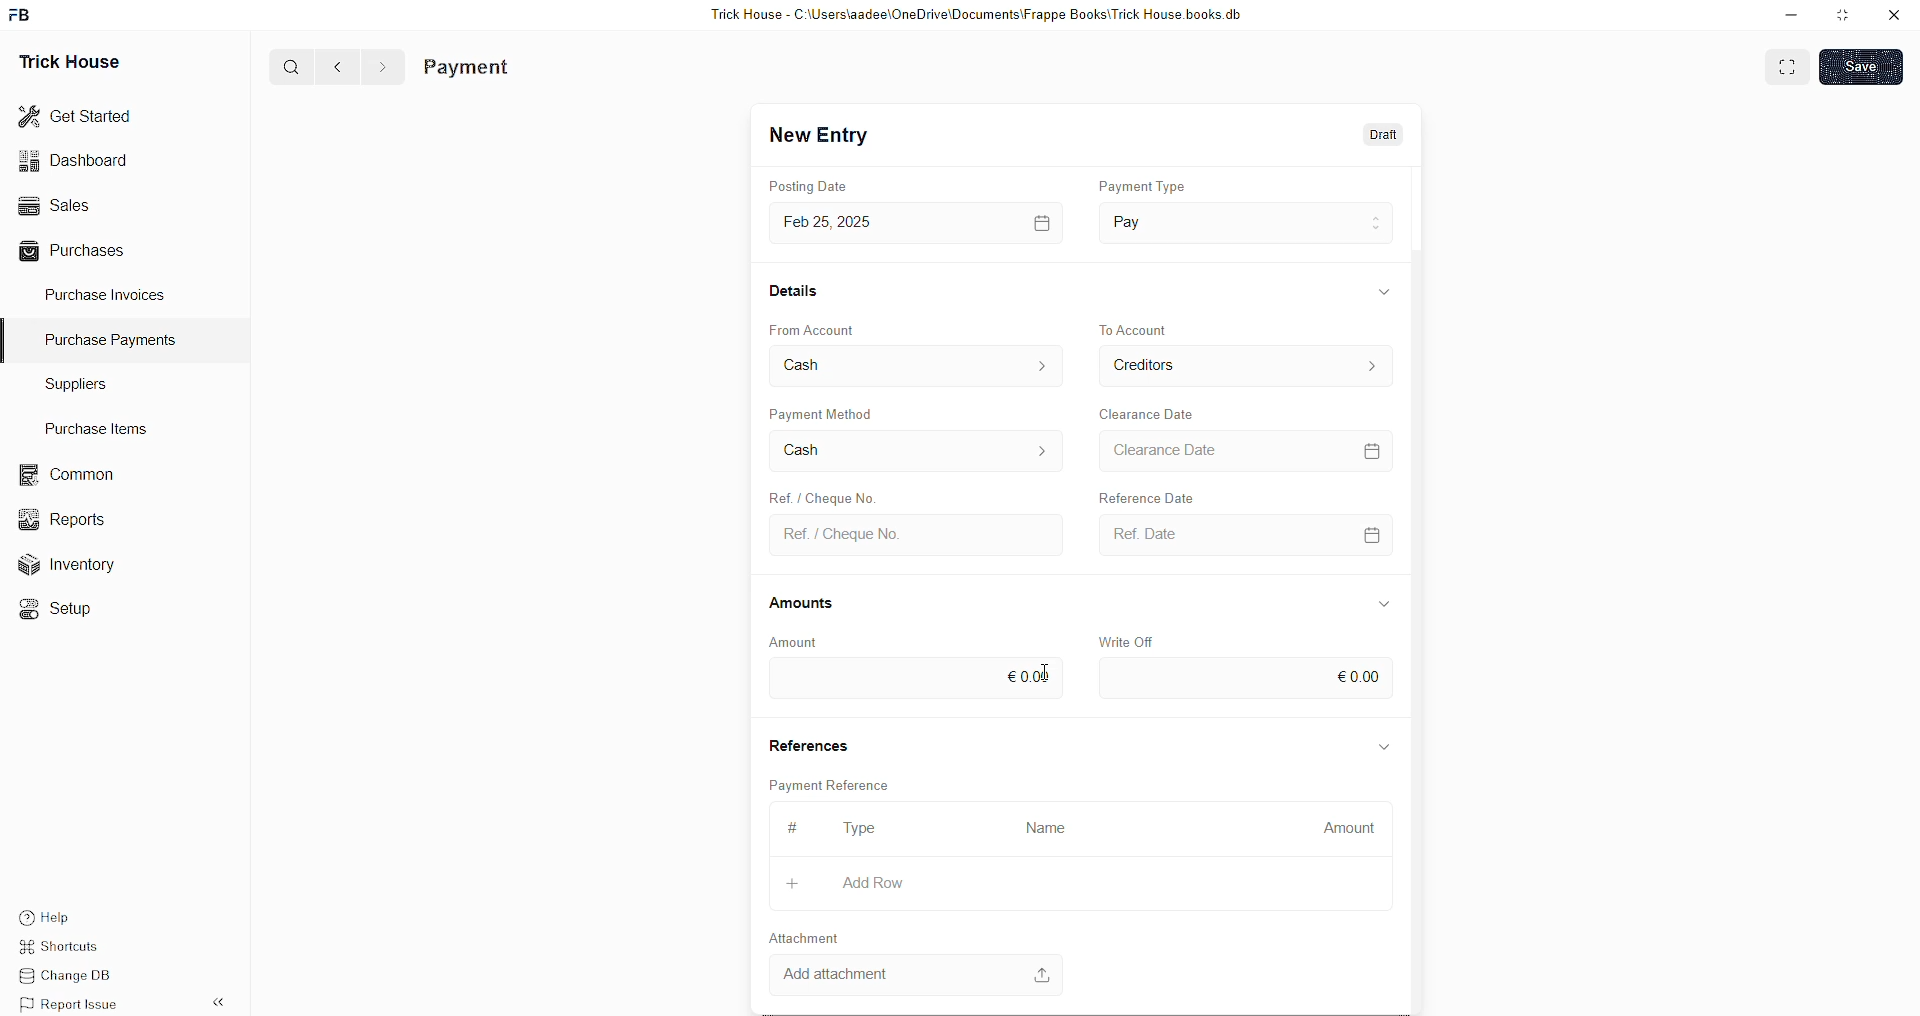  What do you see at coordinates (1790, 65) in the screenshot?
I see `EXPAND` at bounding box center [1790, 65].